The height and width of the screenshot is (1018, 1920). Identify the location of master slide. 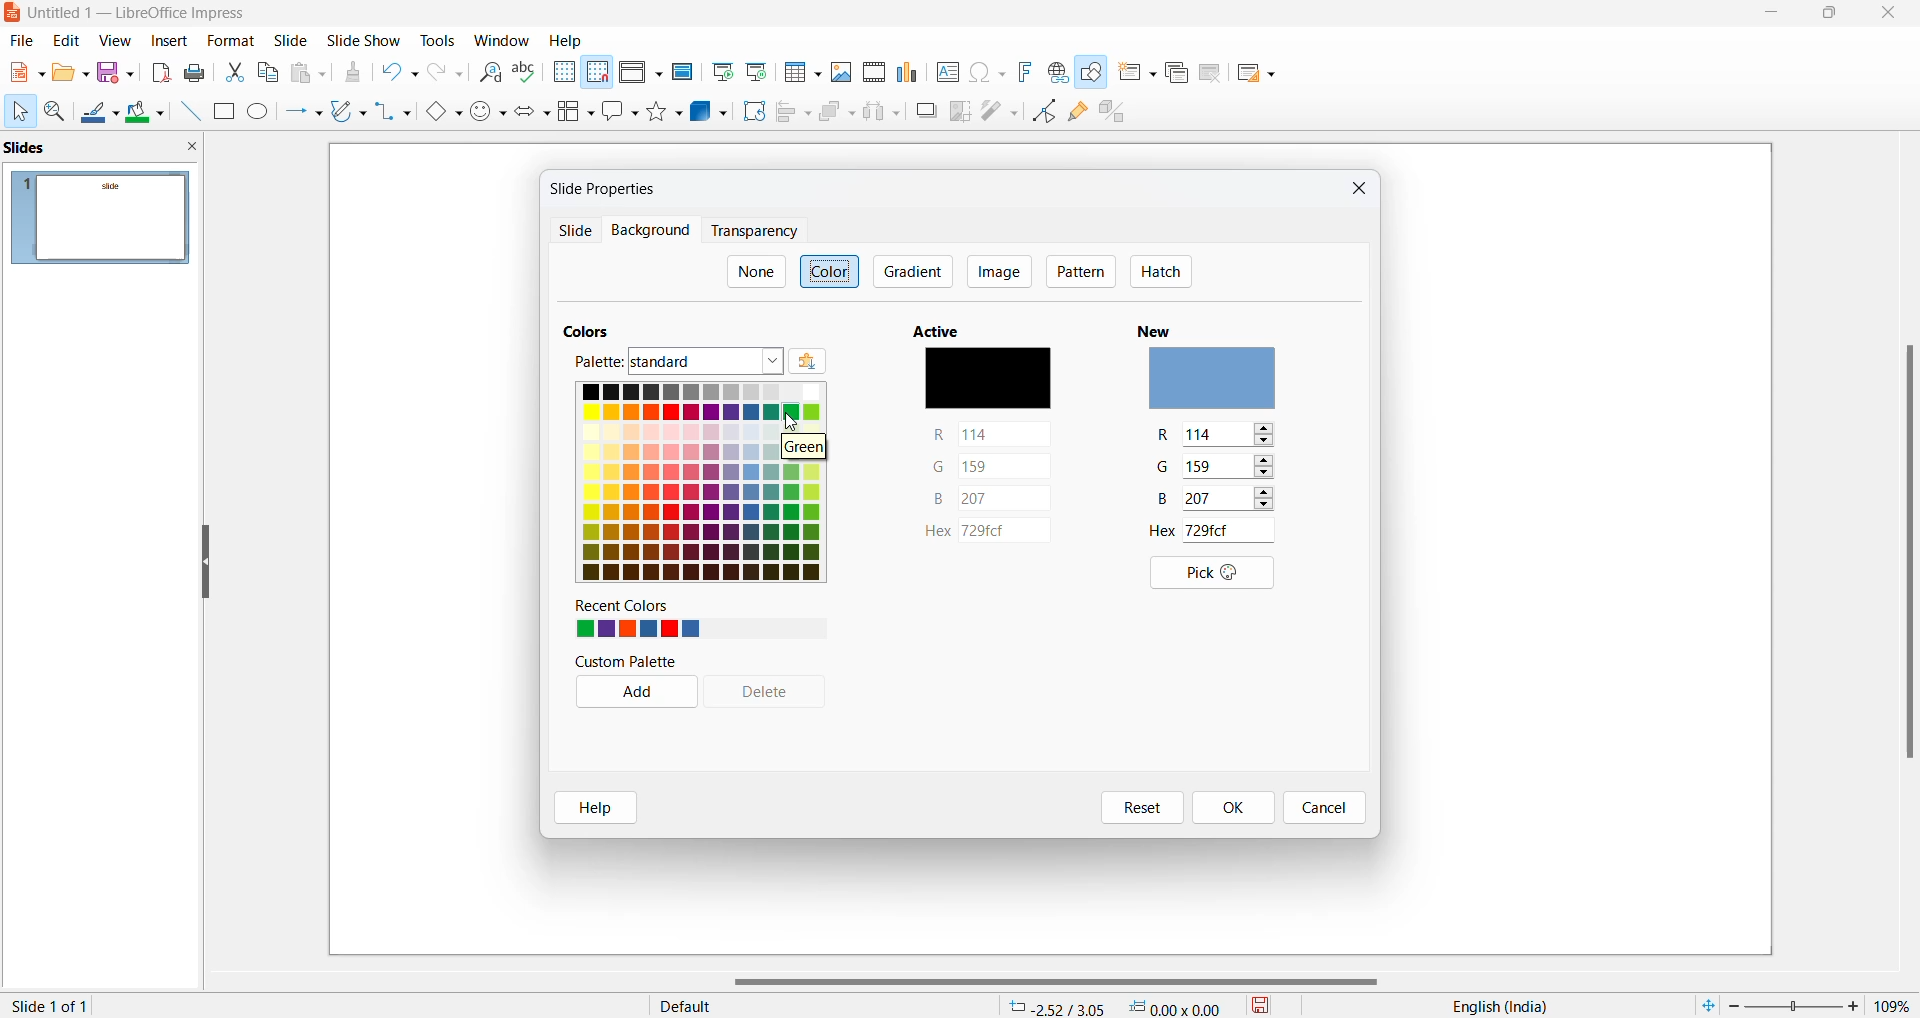
(682, 71).